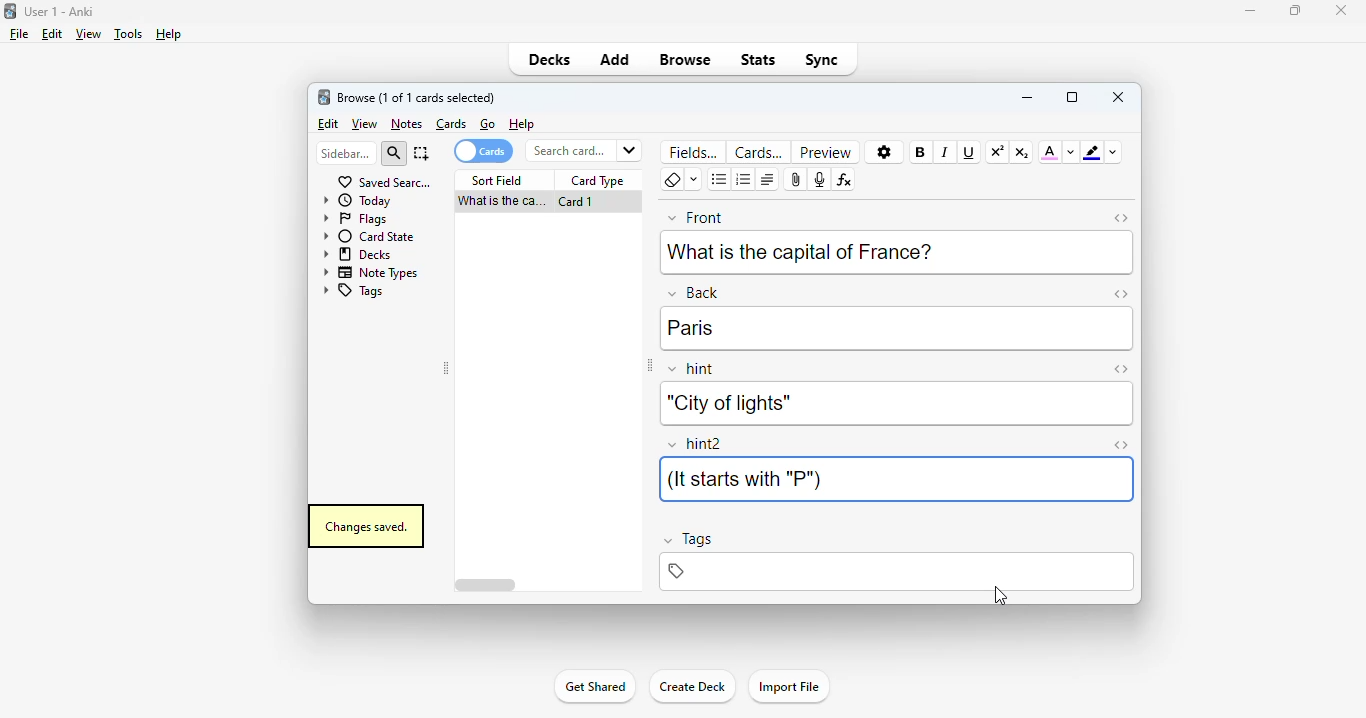 The image size is (1366, 718). What do you see at coordinates (1027, 96) in the screenshot?
I see `minimize` at bounding box center [1027, 96].